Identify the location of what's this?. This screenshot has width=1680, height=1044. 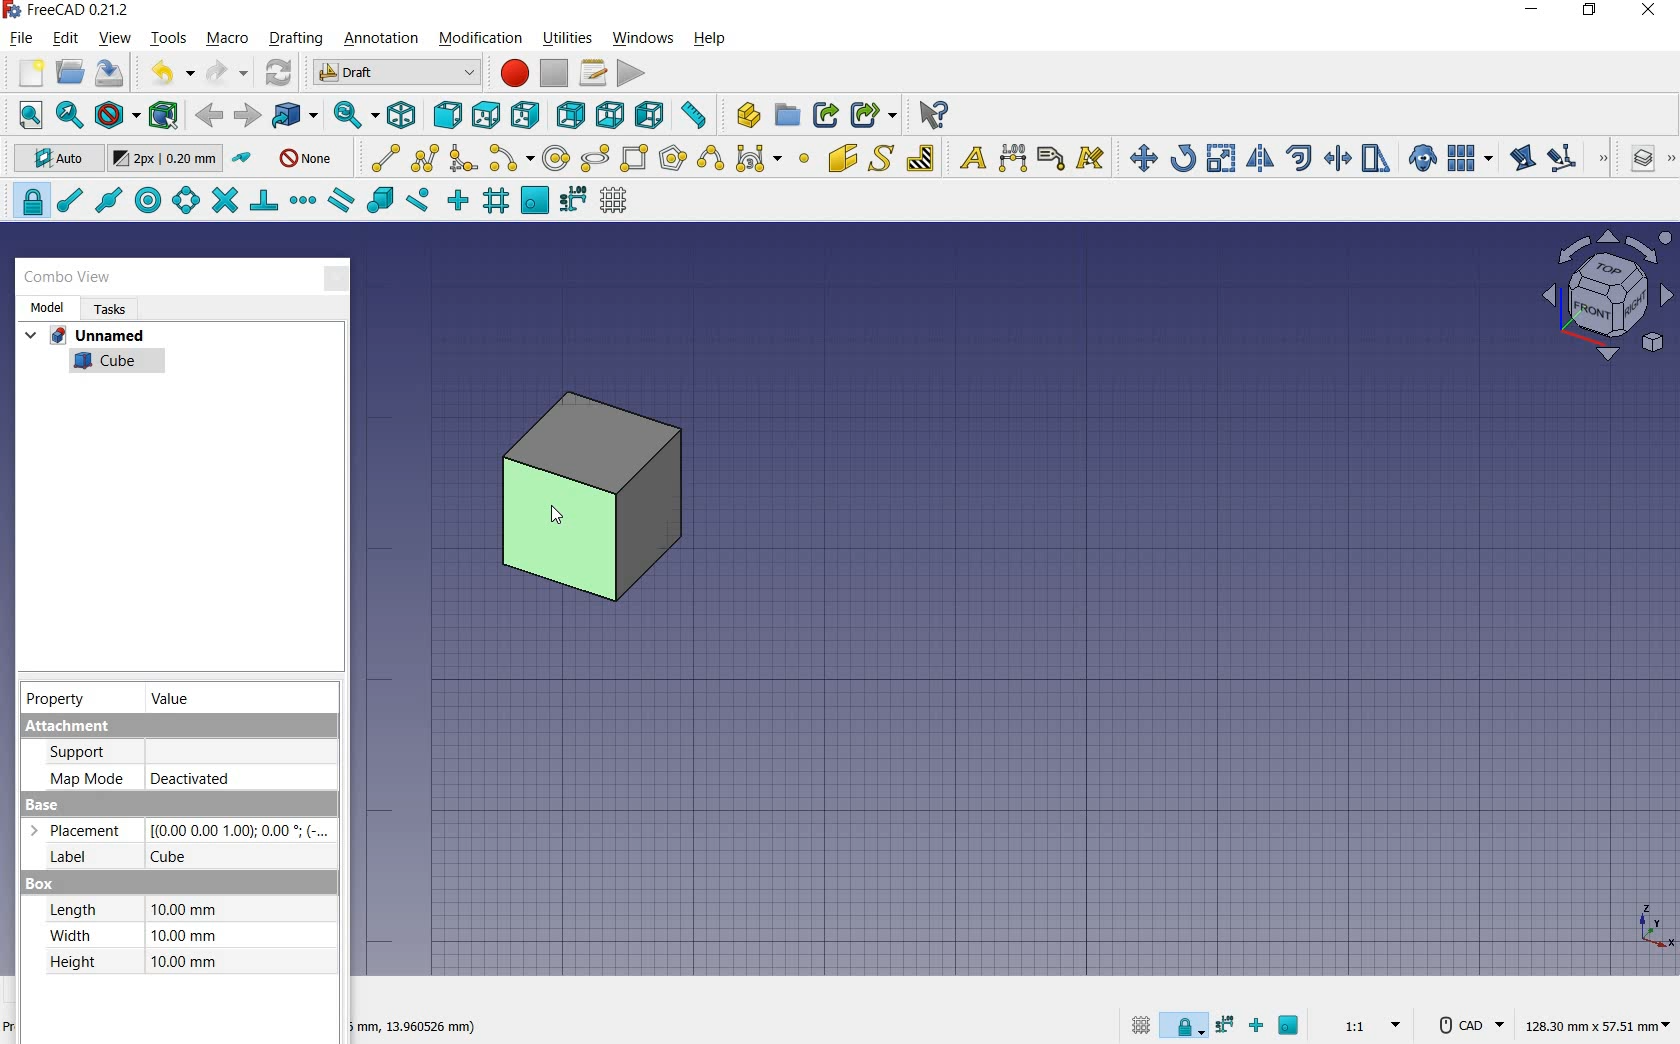
(931, 115).